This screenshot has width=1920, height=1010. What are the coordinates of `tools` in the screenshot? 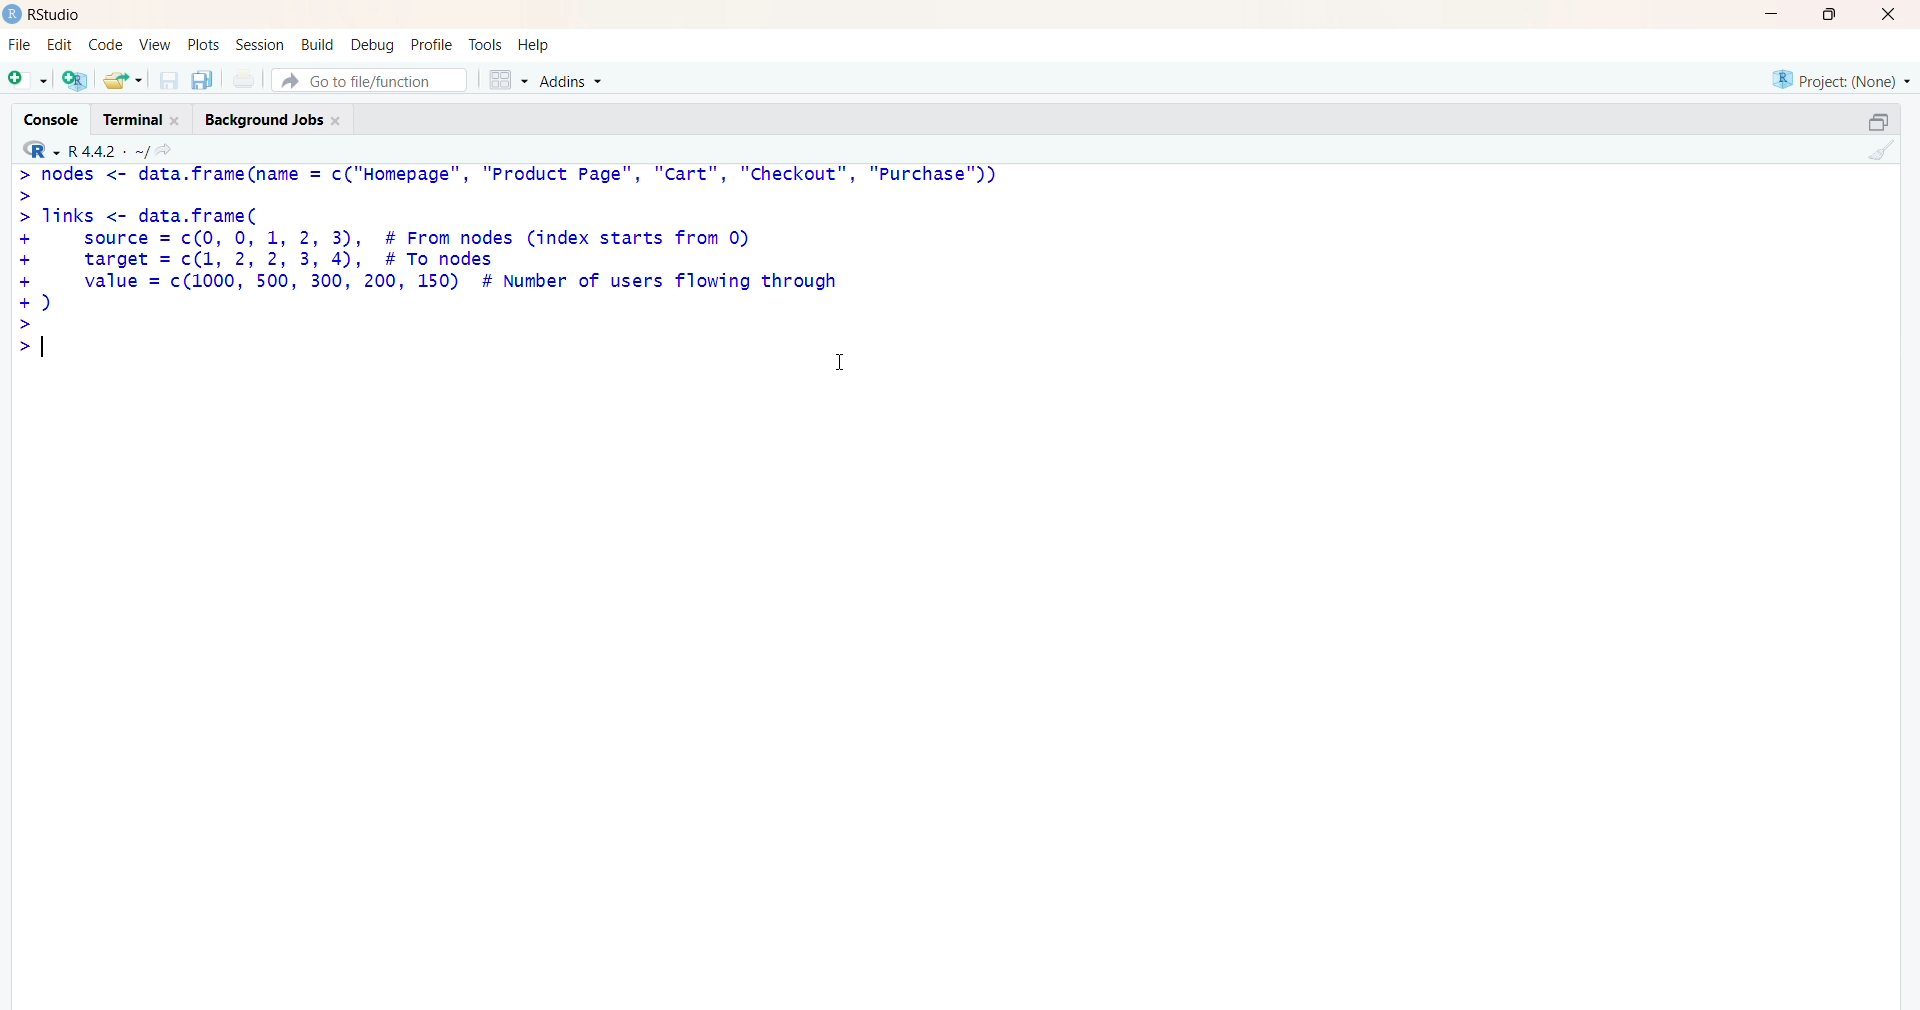 It's located at (486, 42).